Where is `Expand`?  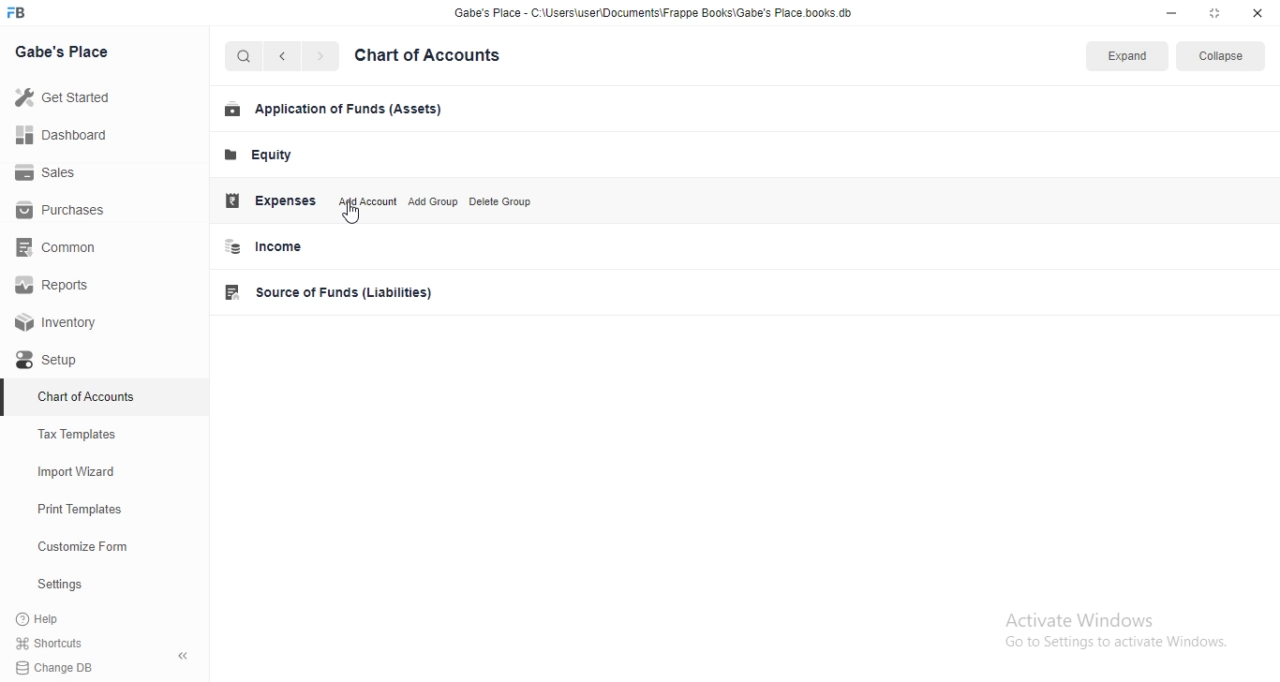 Expand is located at coordinates (1126, 58).